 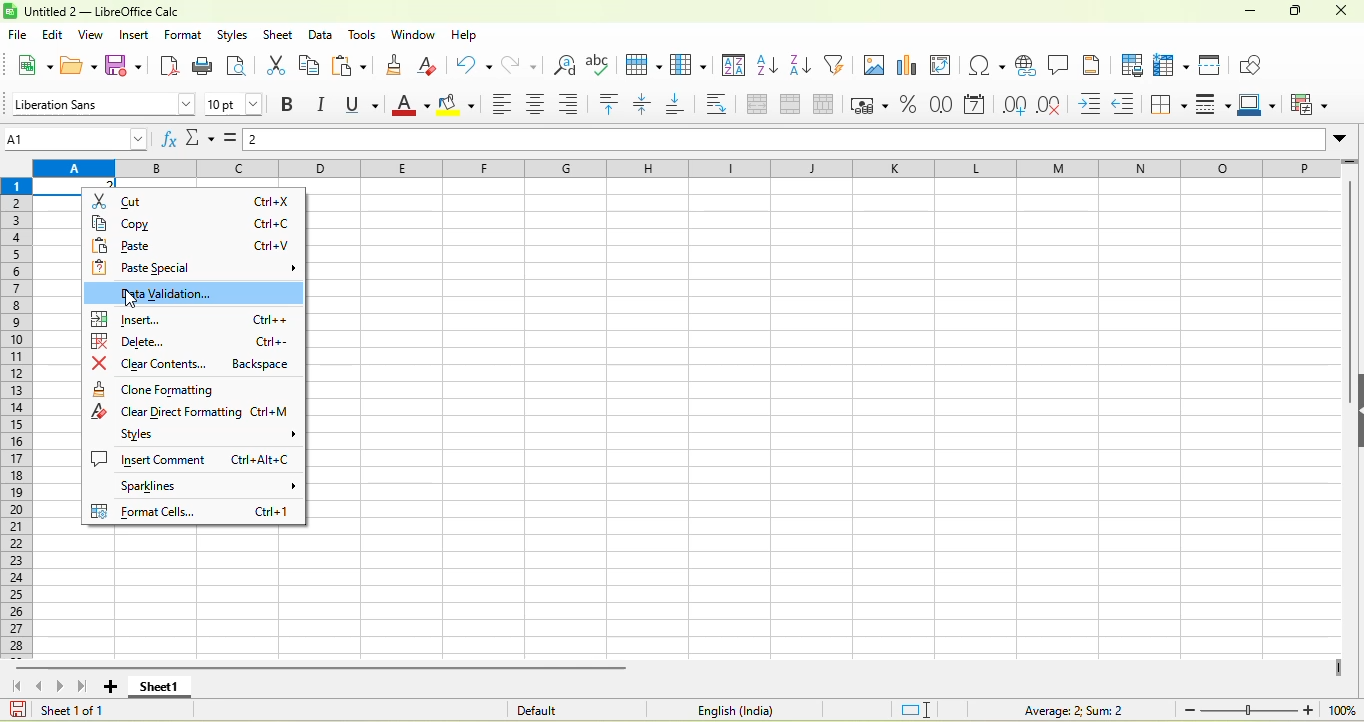 I want to click on clone formatting, so click(x=193, y=390).